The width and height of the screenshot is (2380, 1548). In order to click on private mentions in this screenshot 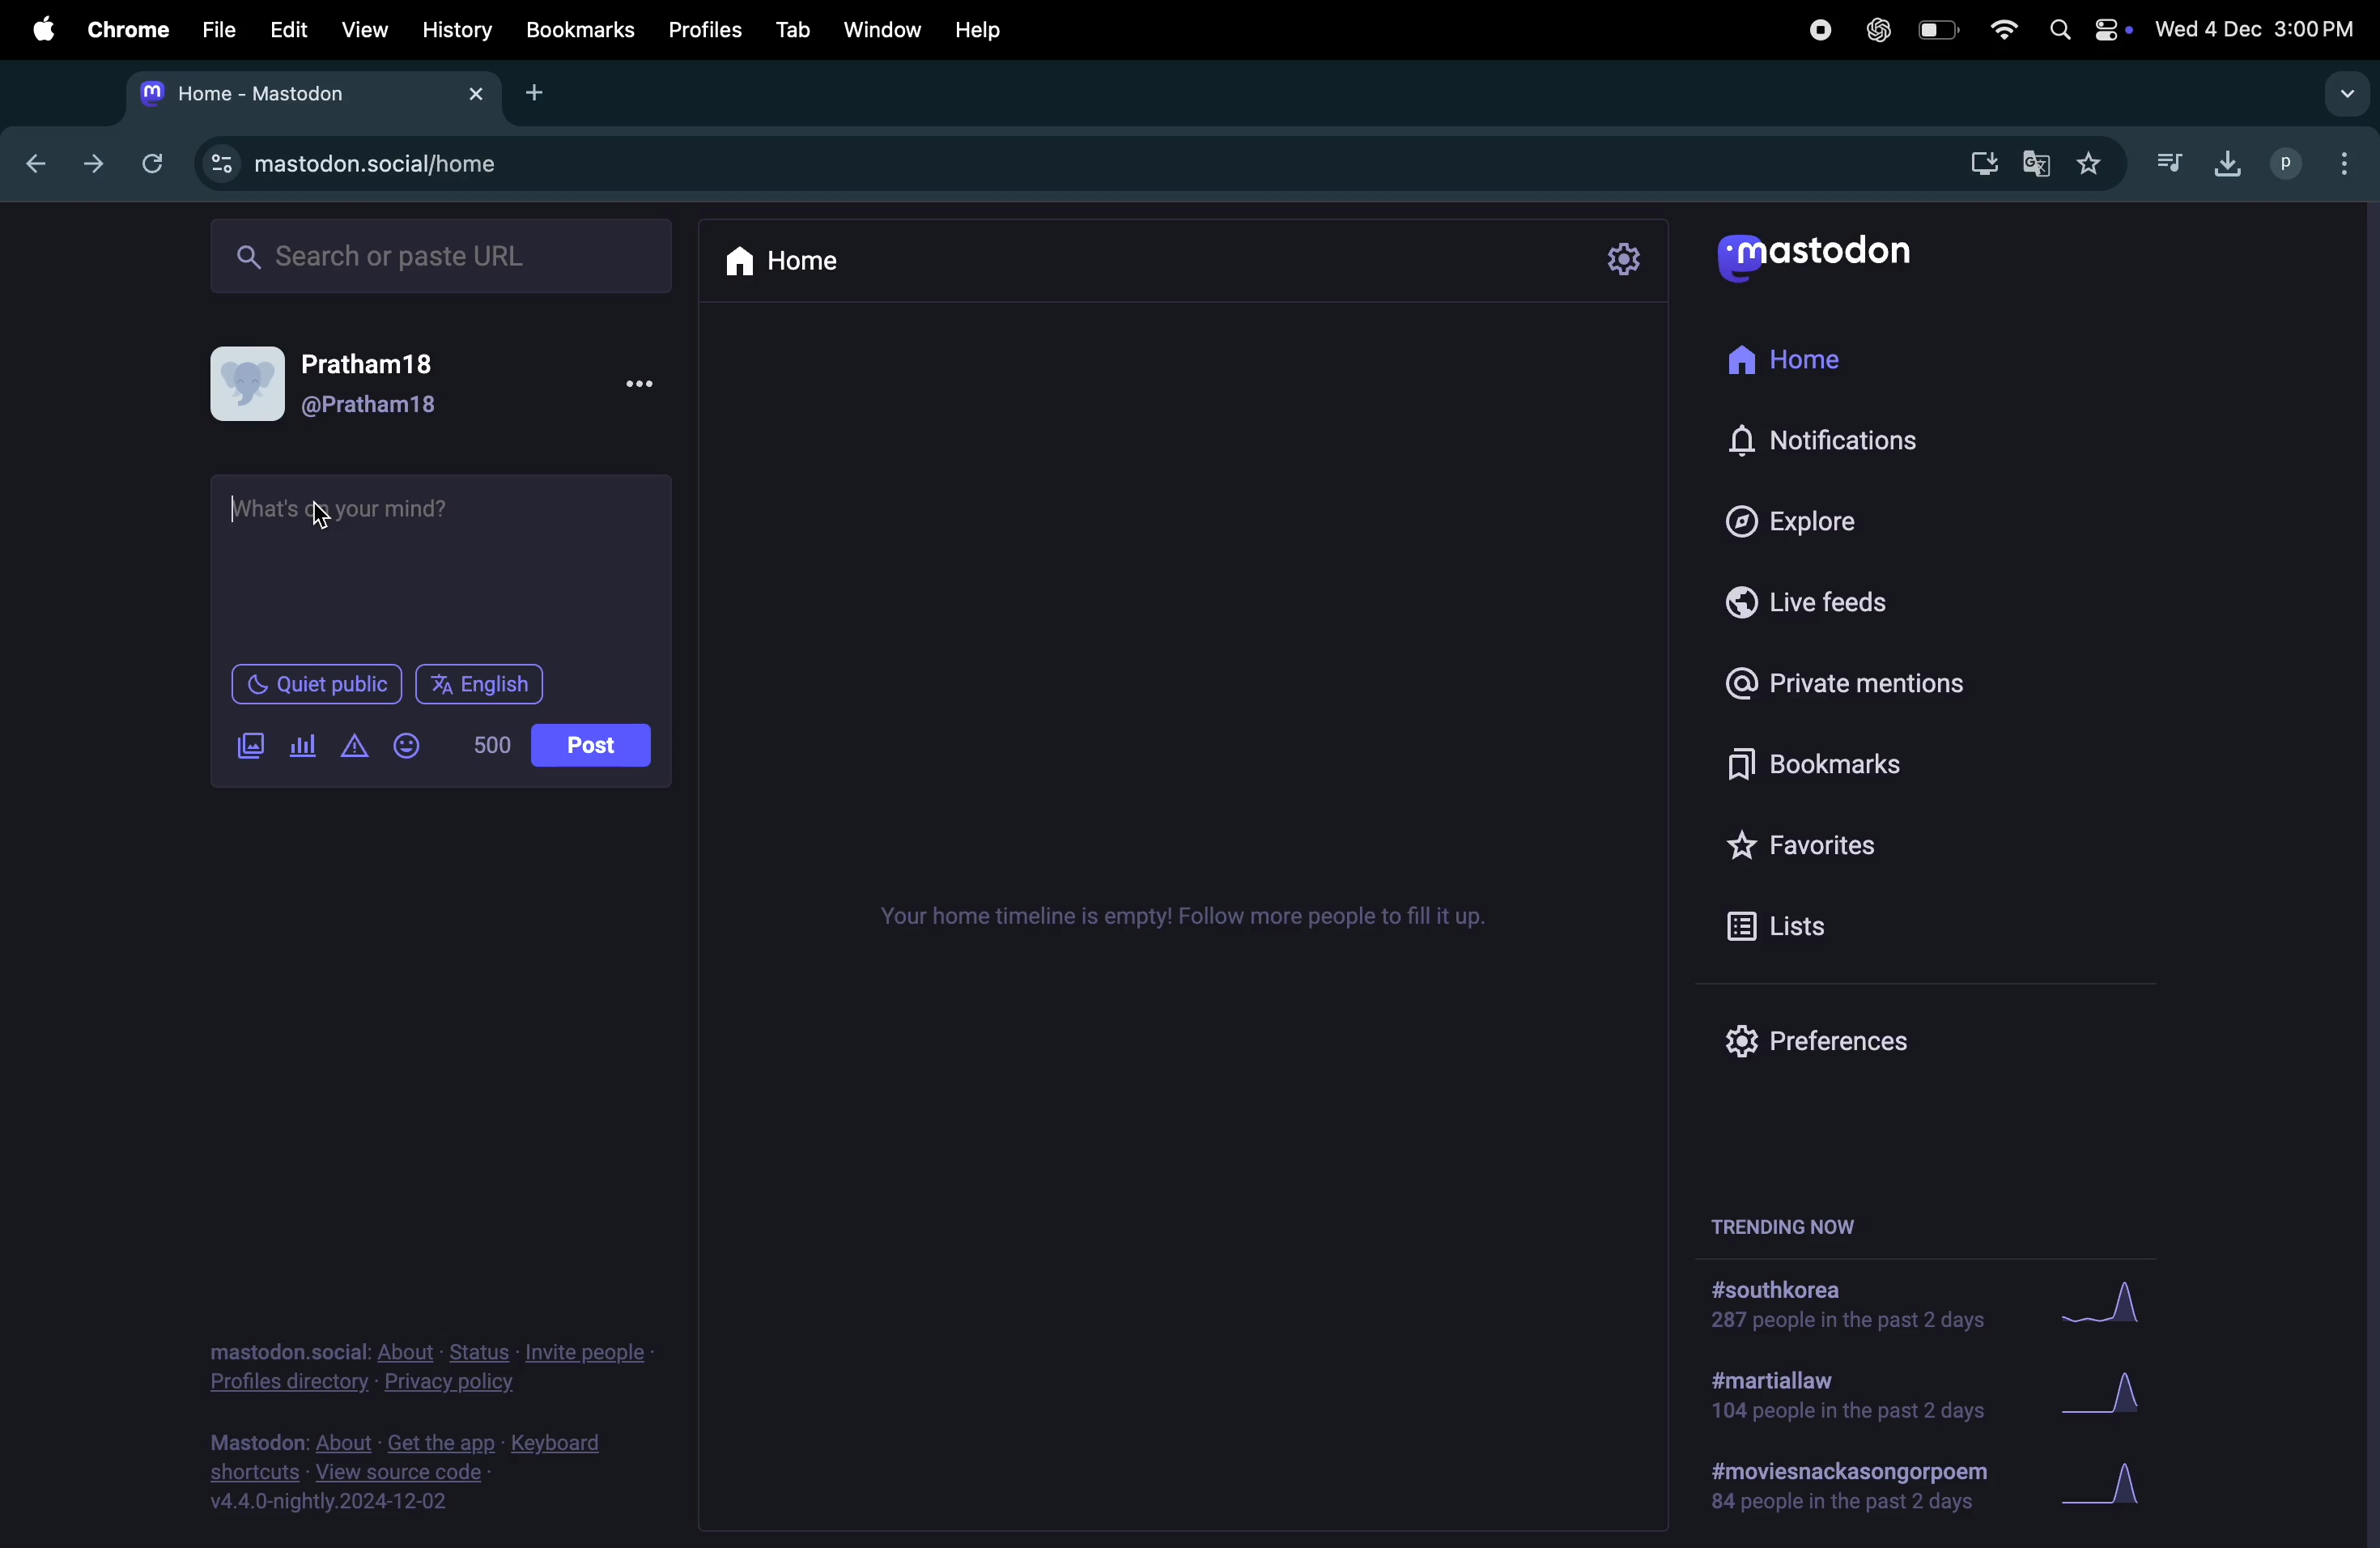, I will do `click(1882, 678)`.